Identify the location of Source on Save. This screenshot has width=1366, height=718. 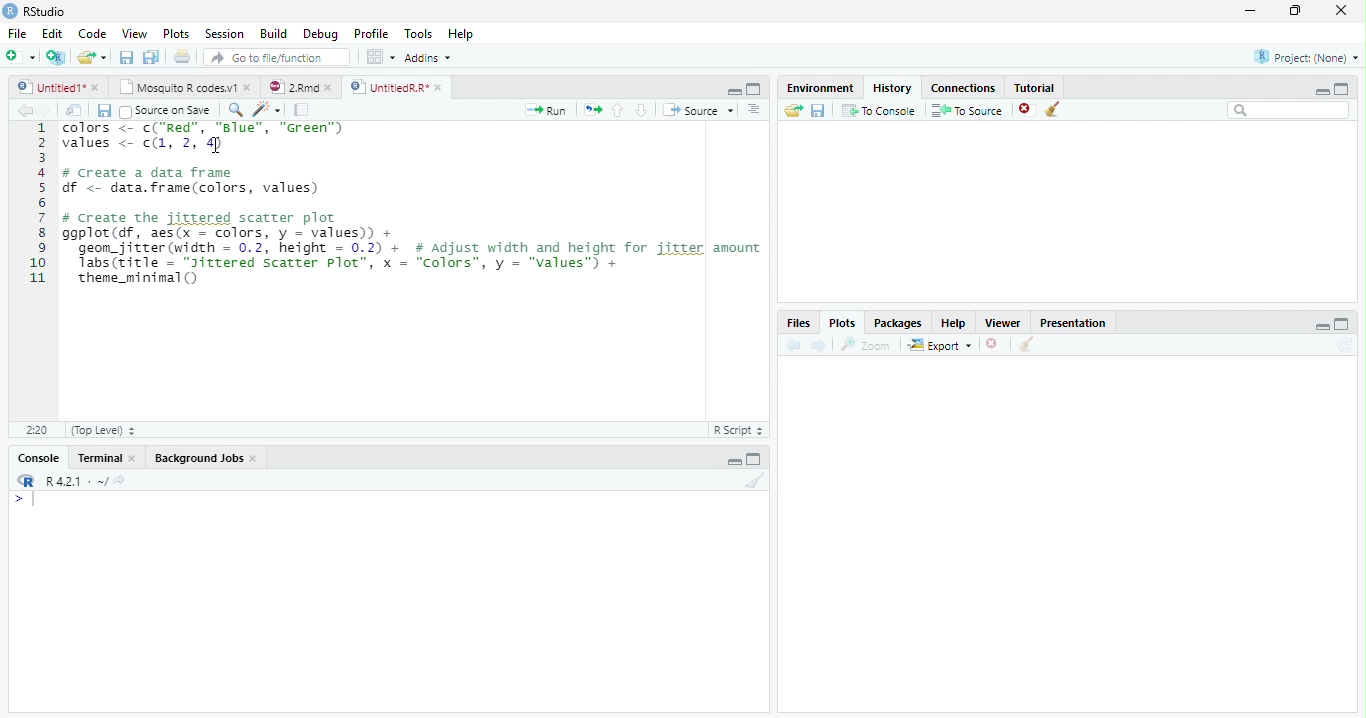
(167, 111).